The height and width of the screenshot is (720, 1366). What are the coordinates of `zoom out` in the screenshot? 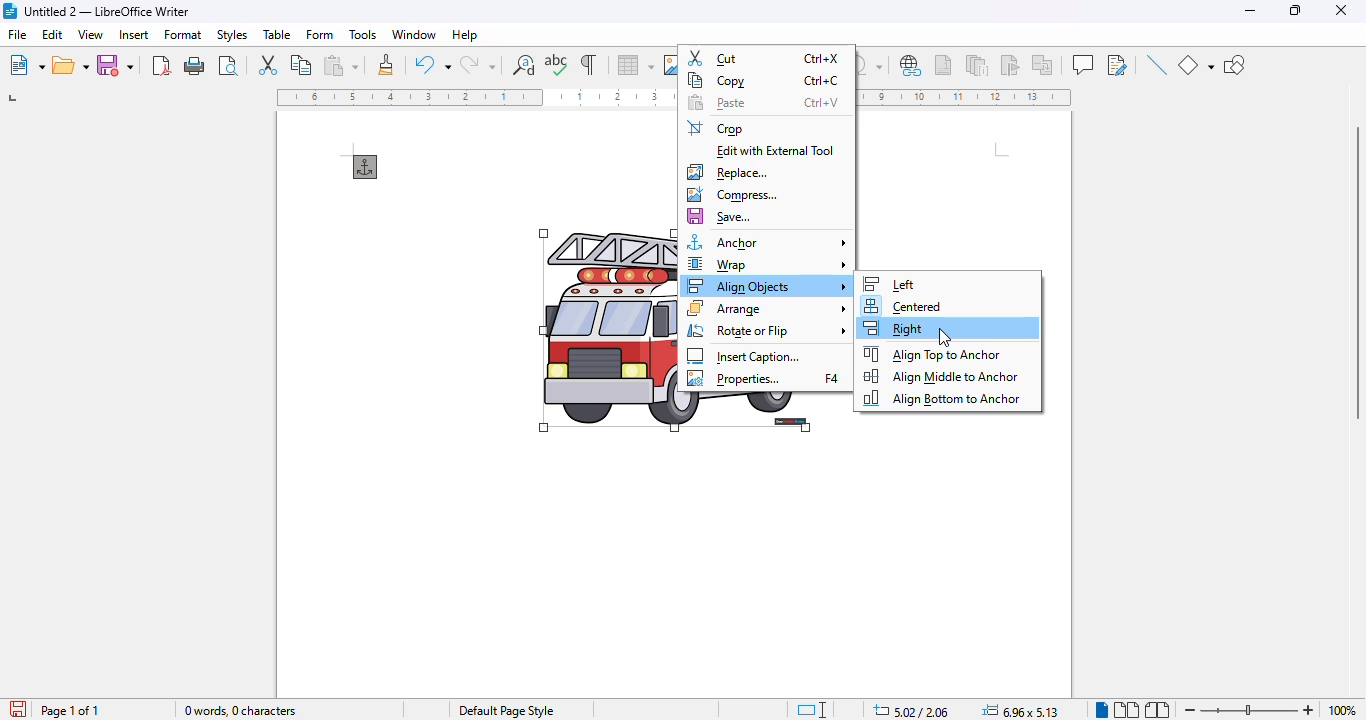 It's located at (1191, 711).